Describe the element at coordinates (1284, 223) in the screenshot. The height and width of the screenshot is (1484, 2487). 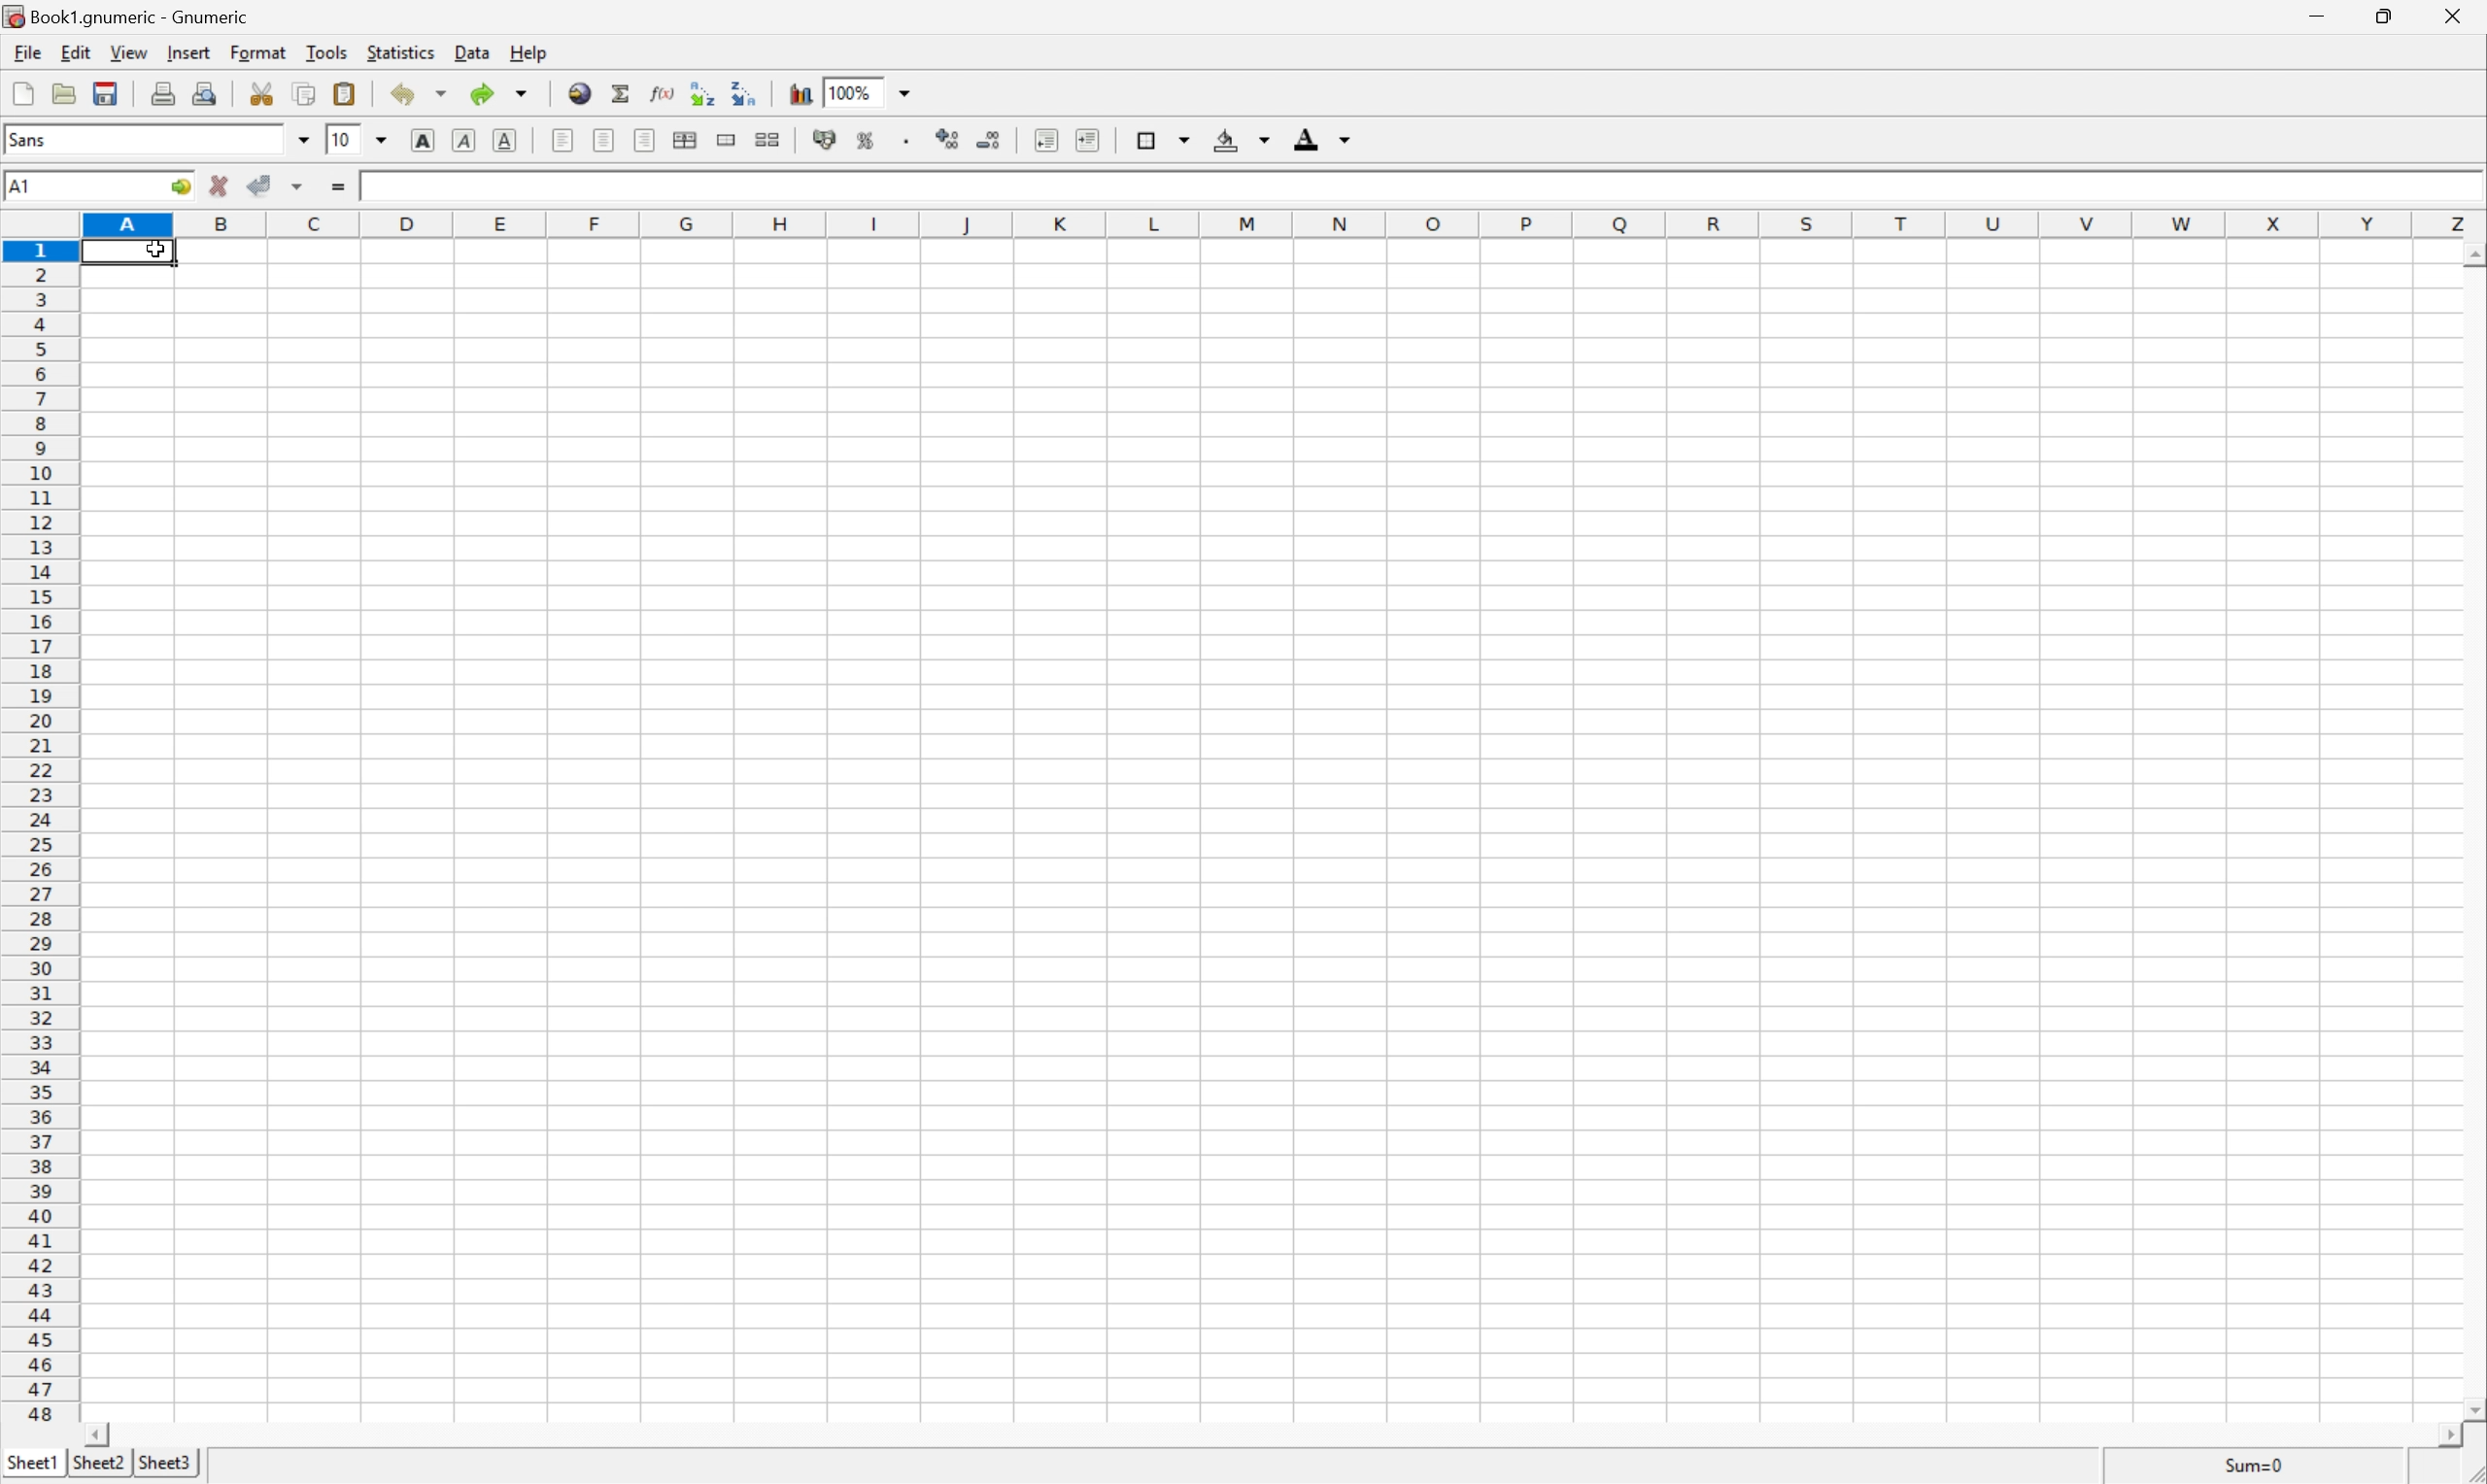
I see `column numbers` at that location.